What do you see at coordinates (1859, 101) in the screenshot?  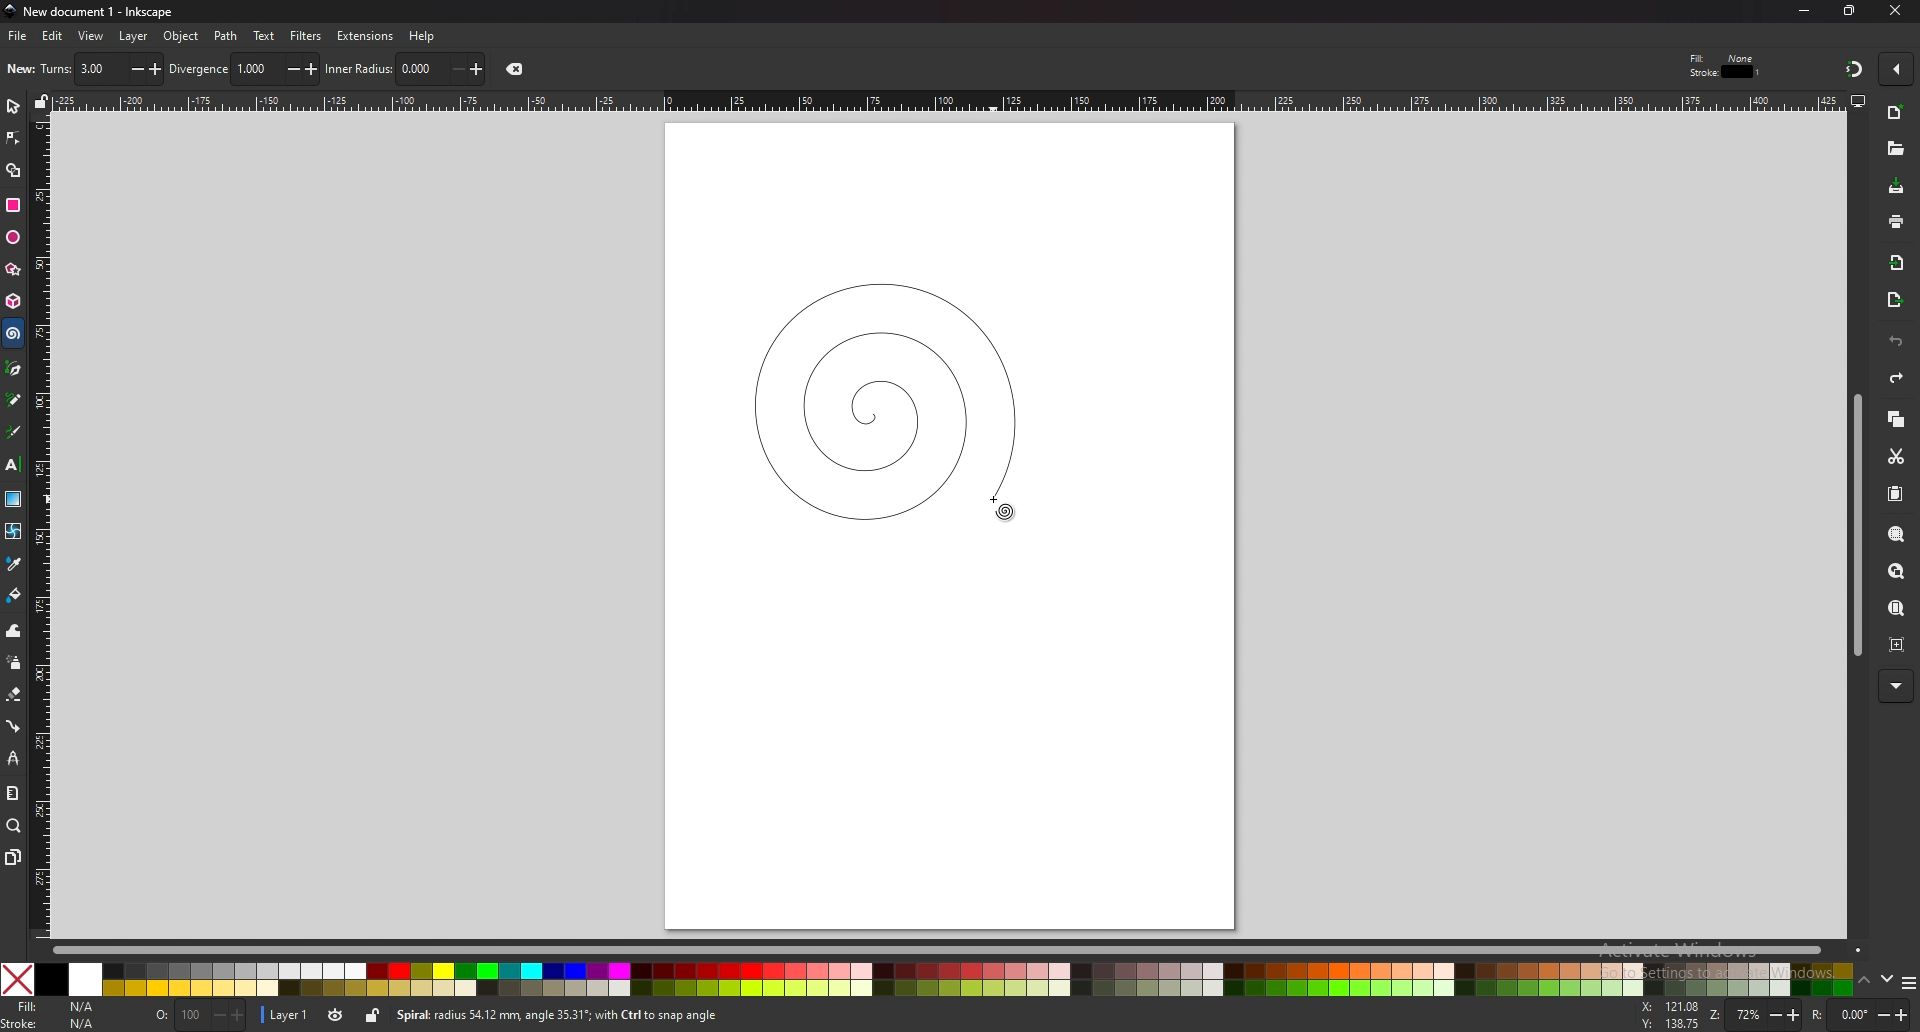 I see `display tools` at bounding box center [1859, 101].